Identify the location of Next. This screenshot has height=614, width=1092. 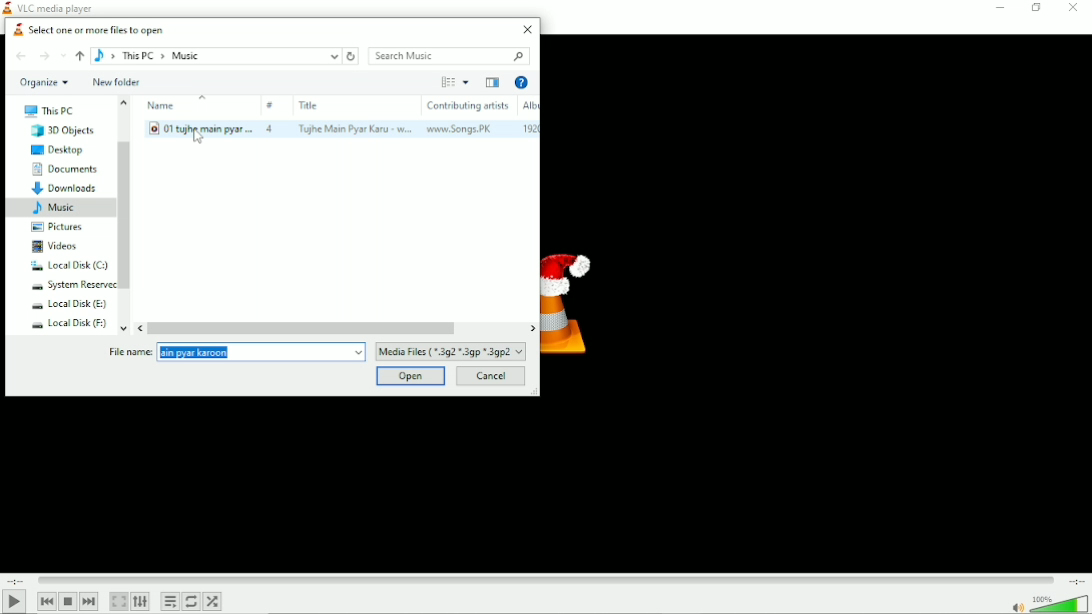
(90, 602).